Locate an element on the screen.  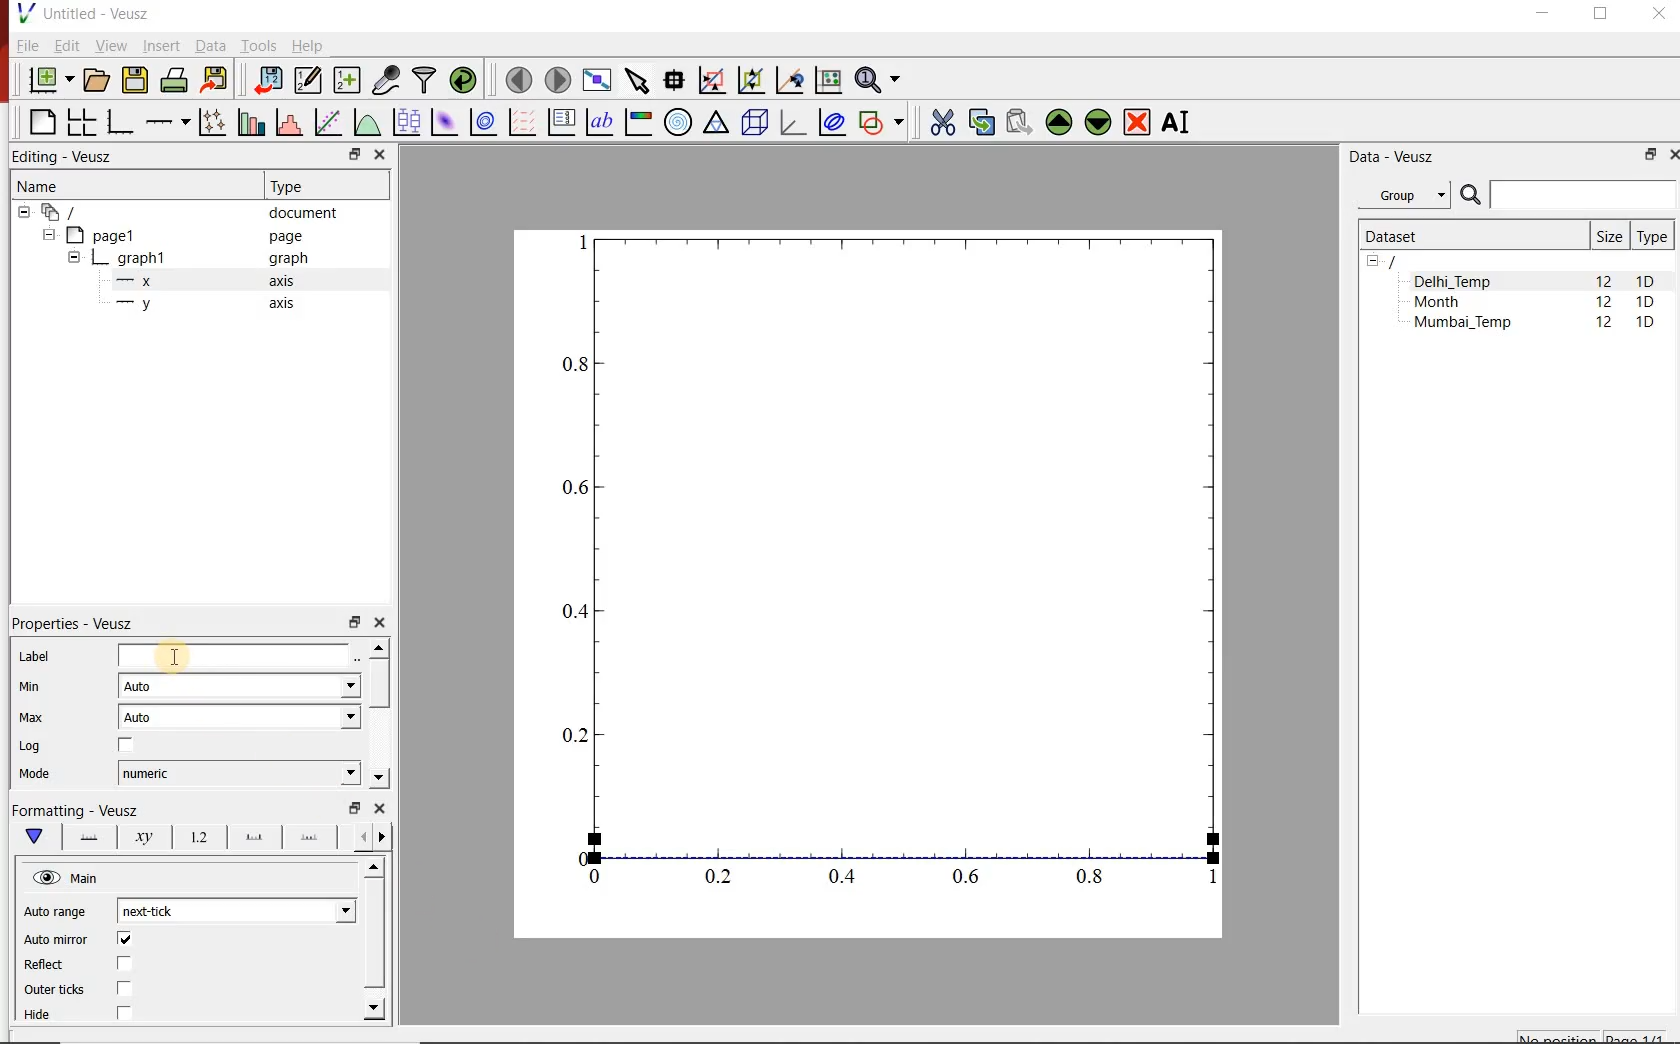
Tick labels is located at coordinates (197, 834).